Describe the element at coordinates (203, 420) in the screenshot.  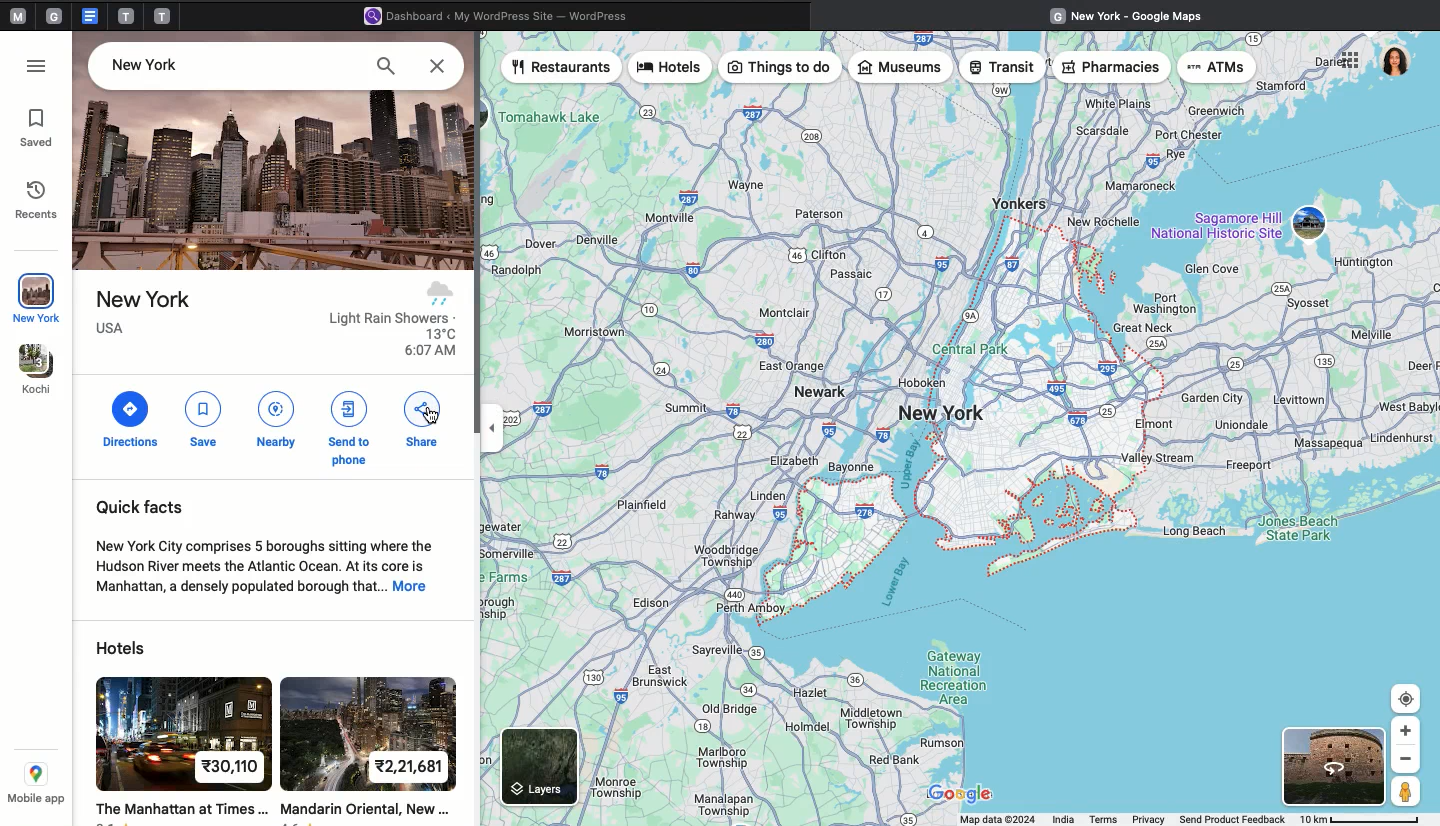
I see `Save` at that location.